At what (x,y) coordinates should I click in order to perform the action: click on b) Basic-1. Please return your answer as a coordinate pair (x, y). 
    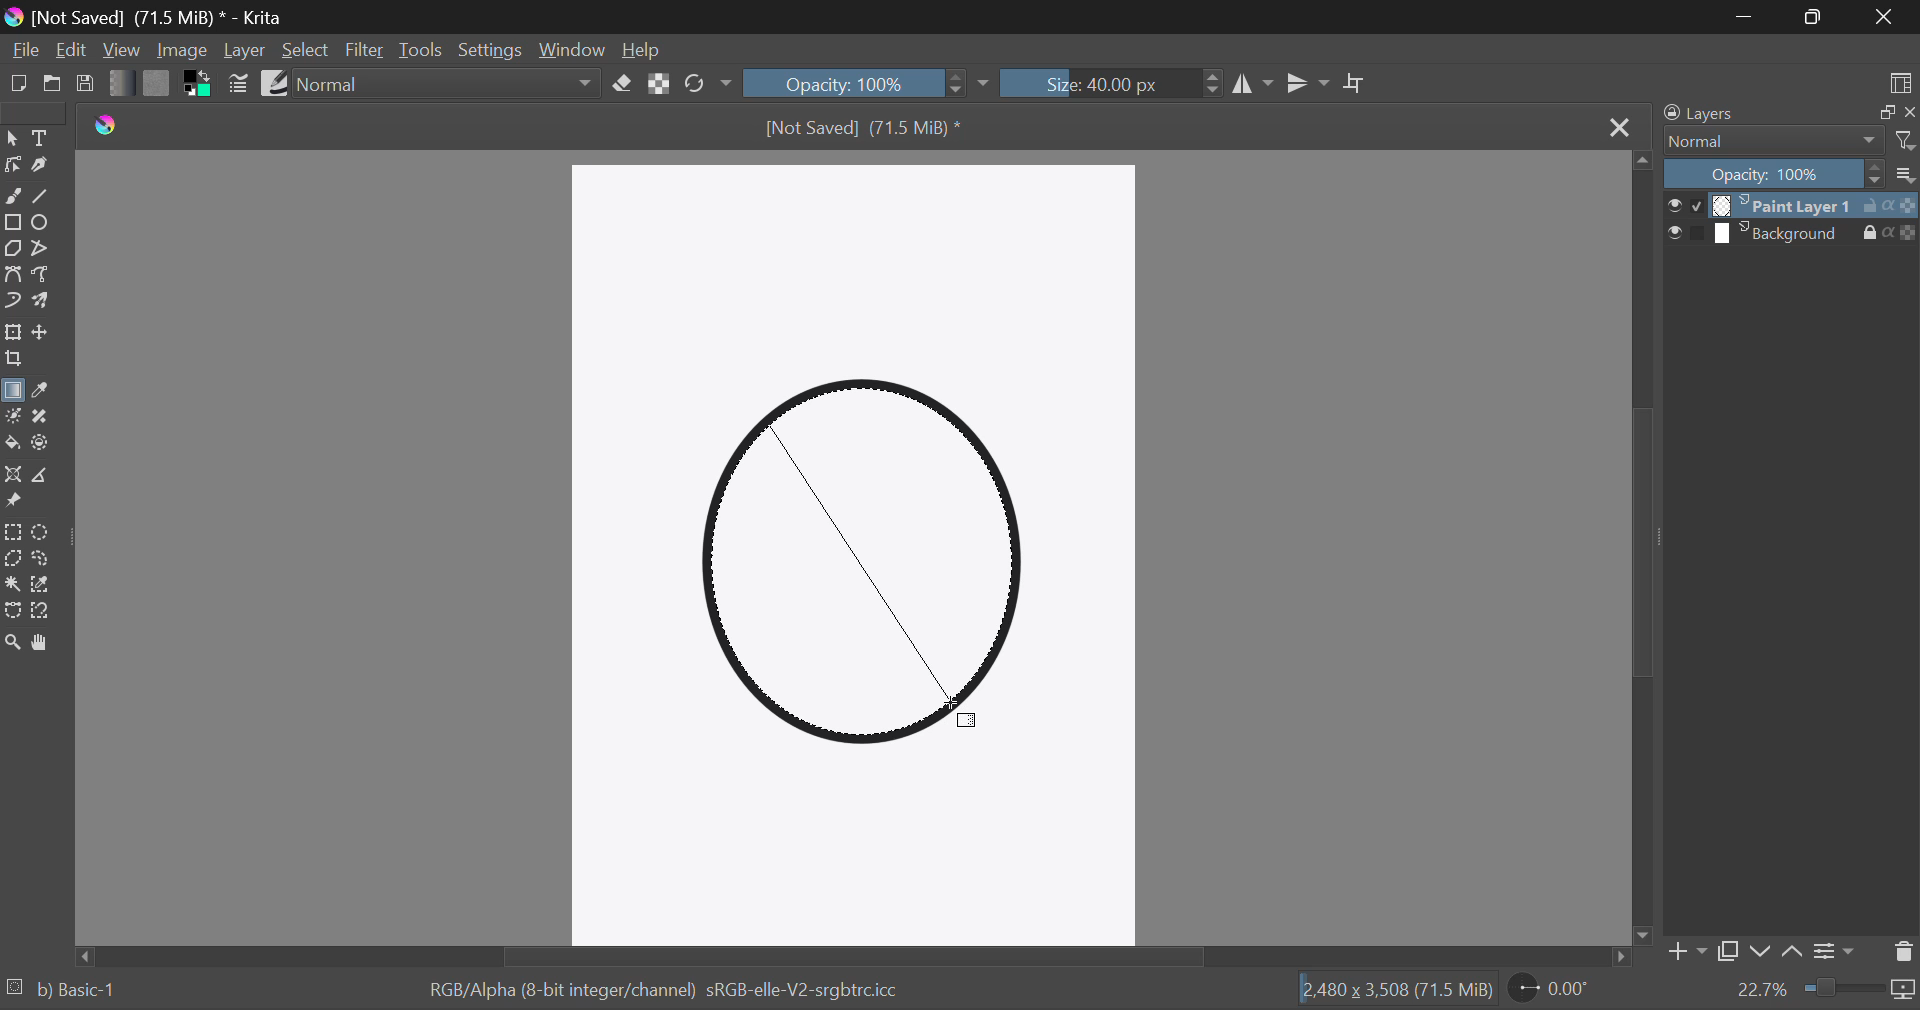
    Looking at the image, I should click on (72, 991).